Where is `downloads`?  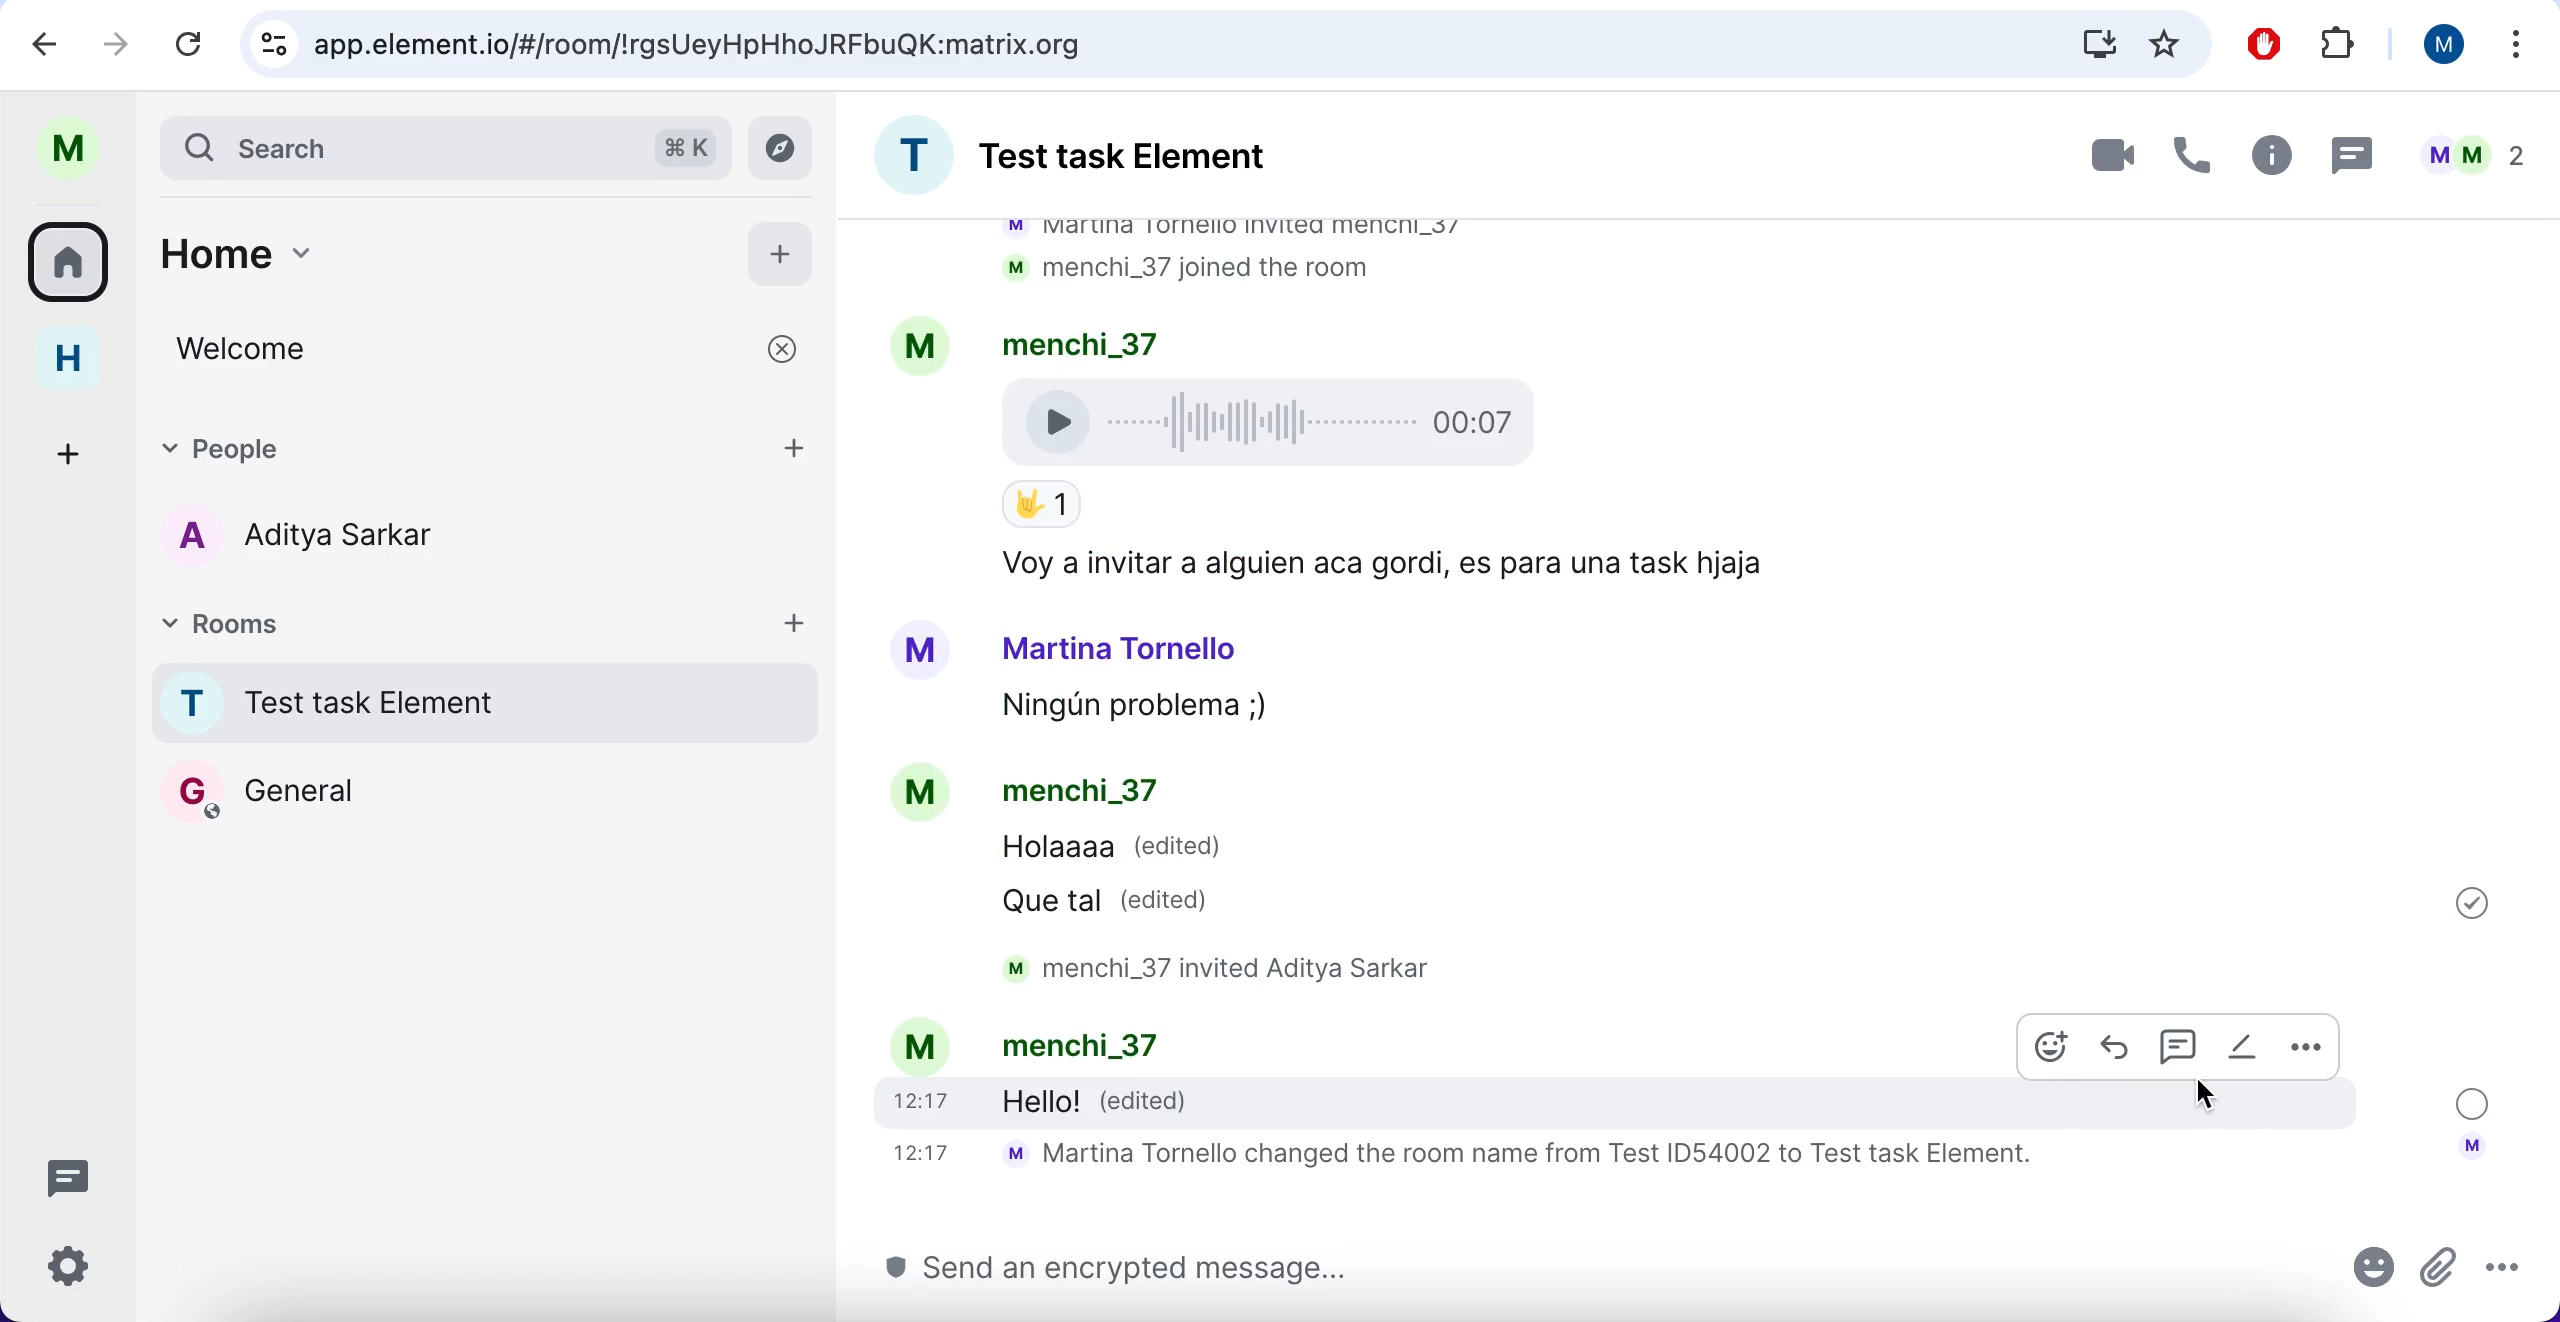
downloads is located at coordinates (2089, 45).